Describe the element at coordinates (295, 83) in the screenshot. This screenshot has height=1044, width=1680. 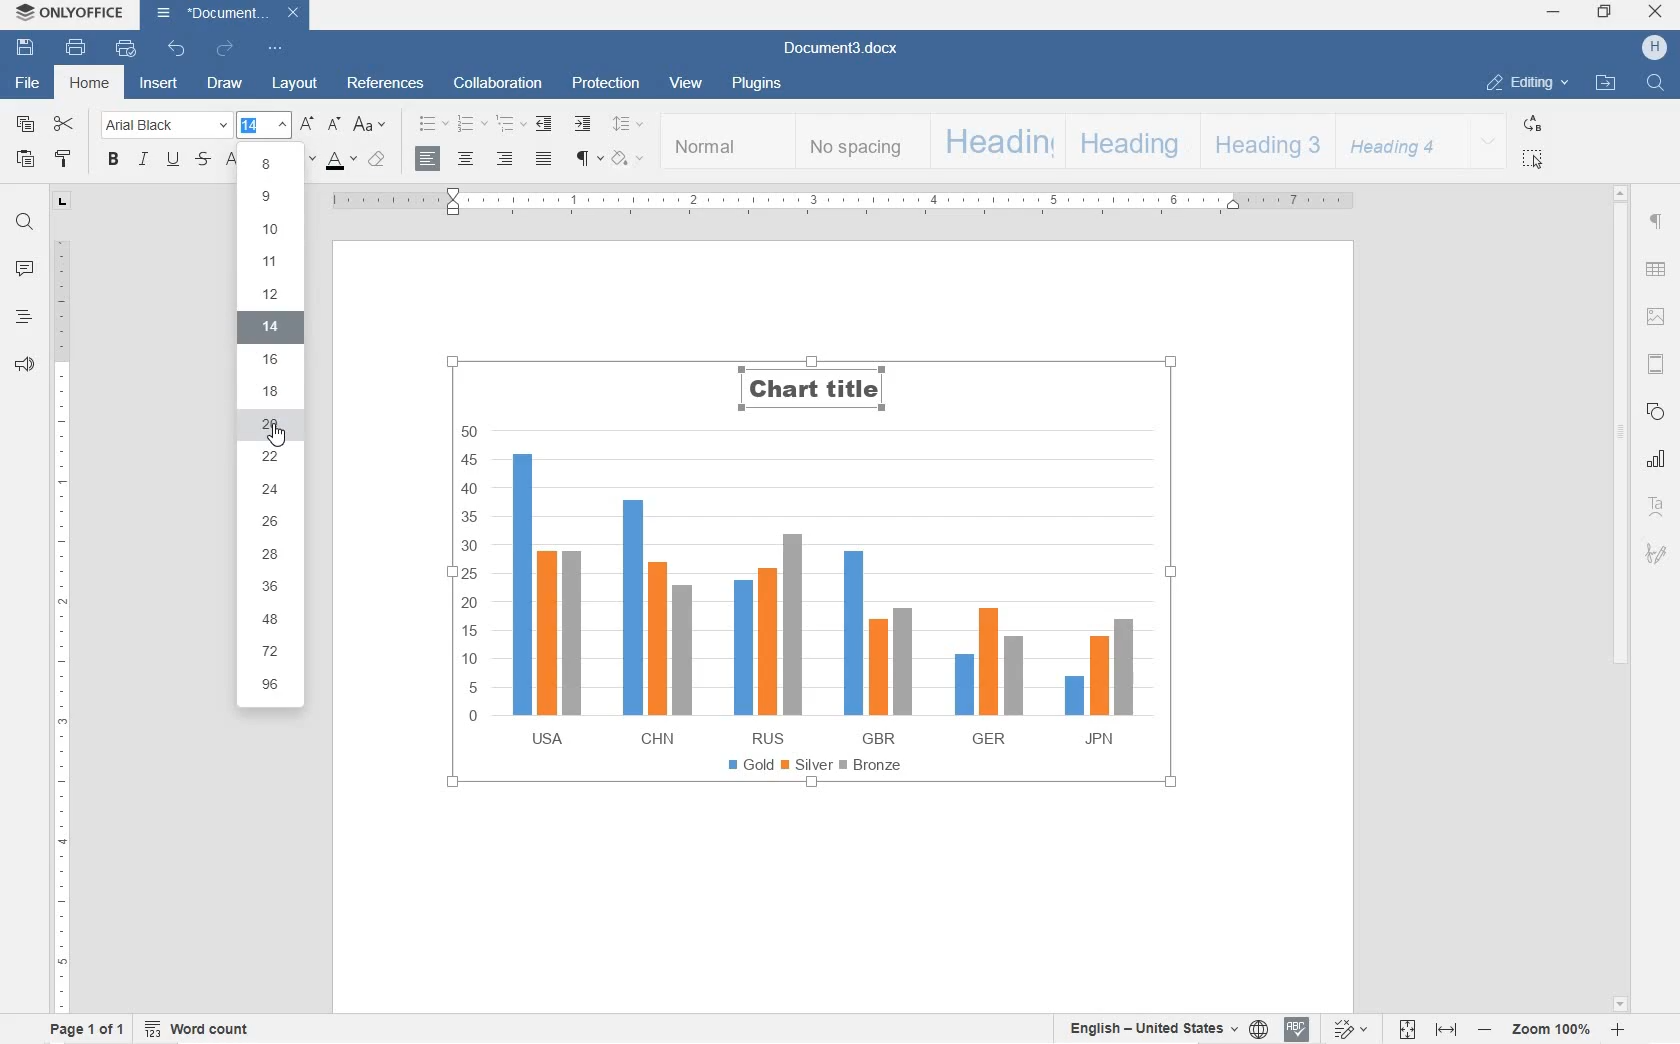
I see `LAYOUT` at that location.